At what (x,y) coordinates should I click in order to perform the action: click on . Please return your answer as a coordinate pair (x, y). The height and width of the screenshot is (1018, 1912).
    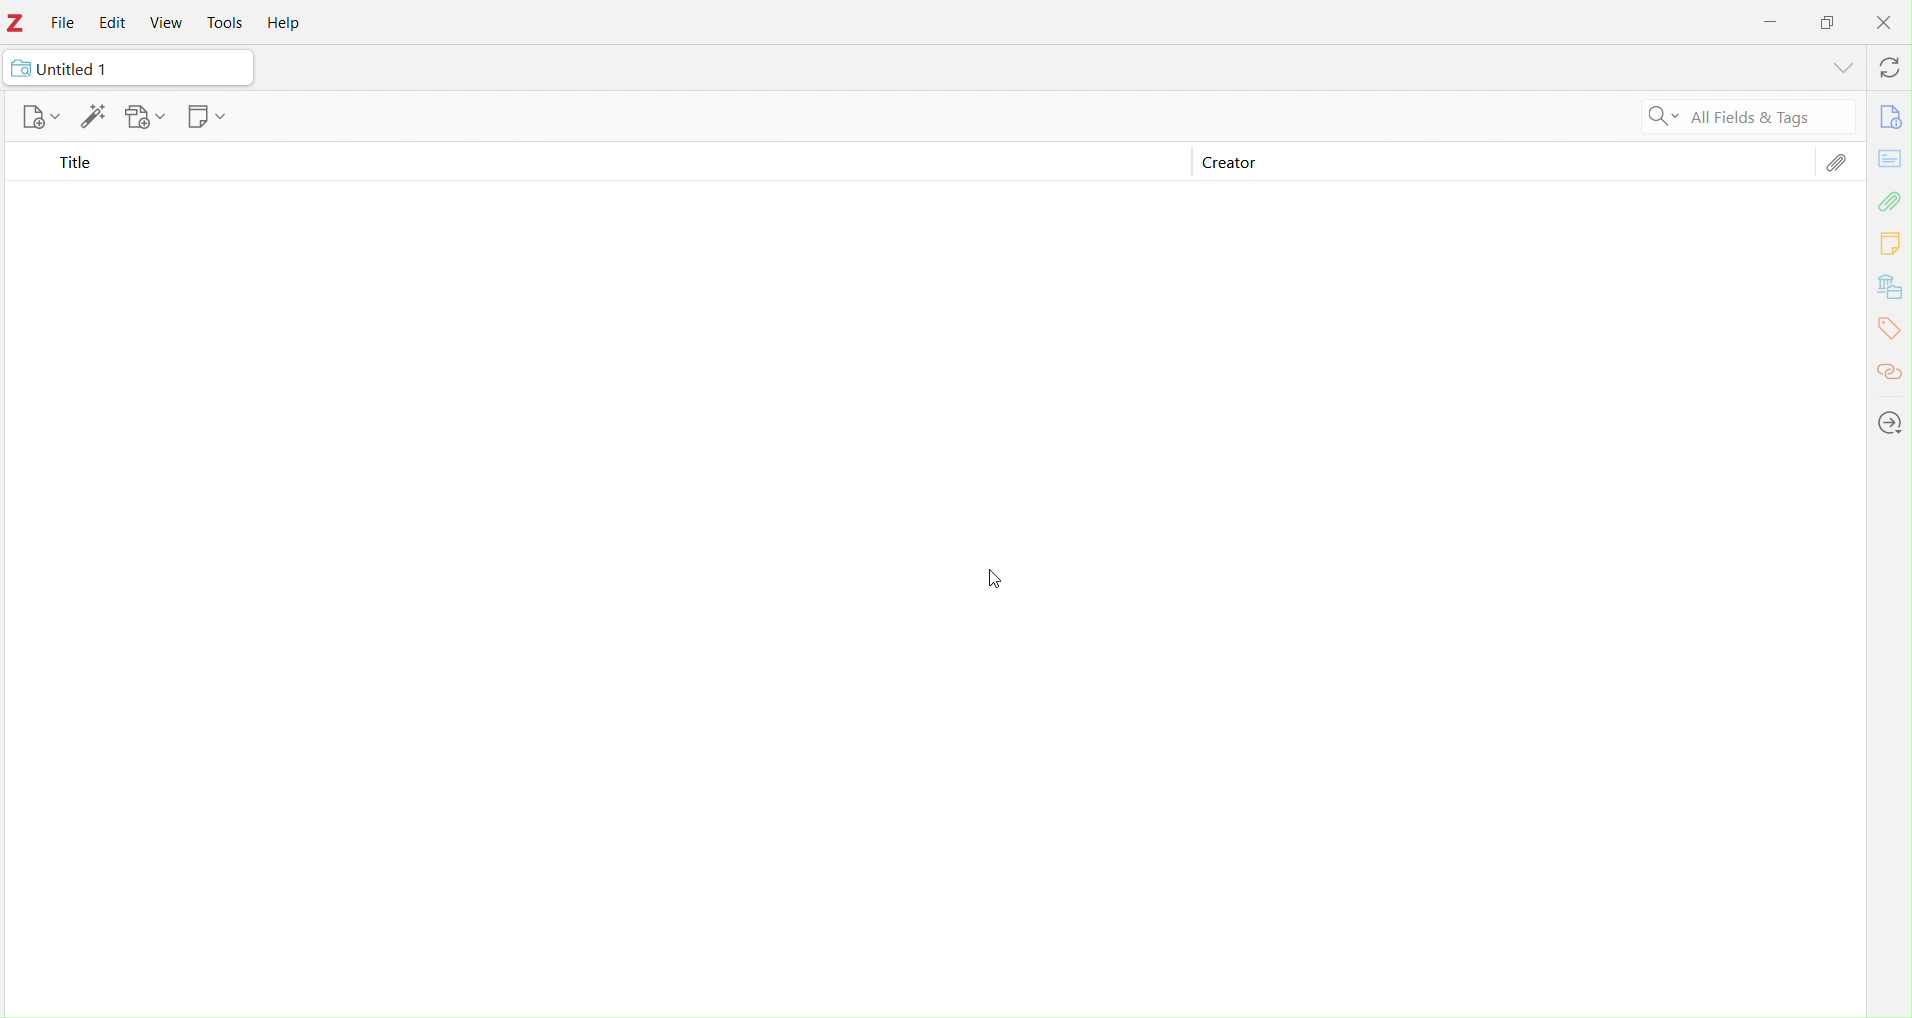
    Looking at the image, I should click on (19, 27).